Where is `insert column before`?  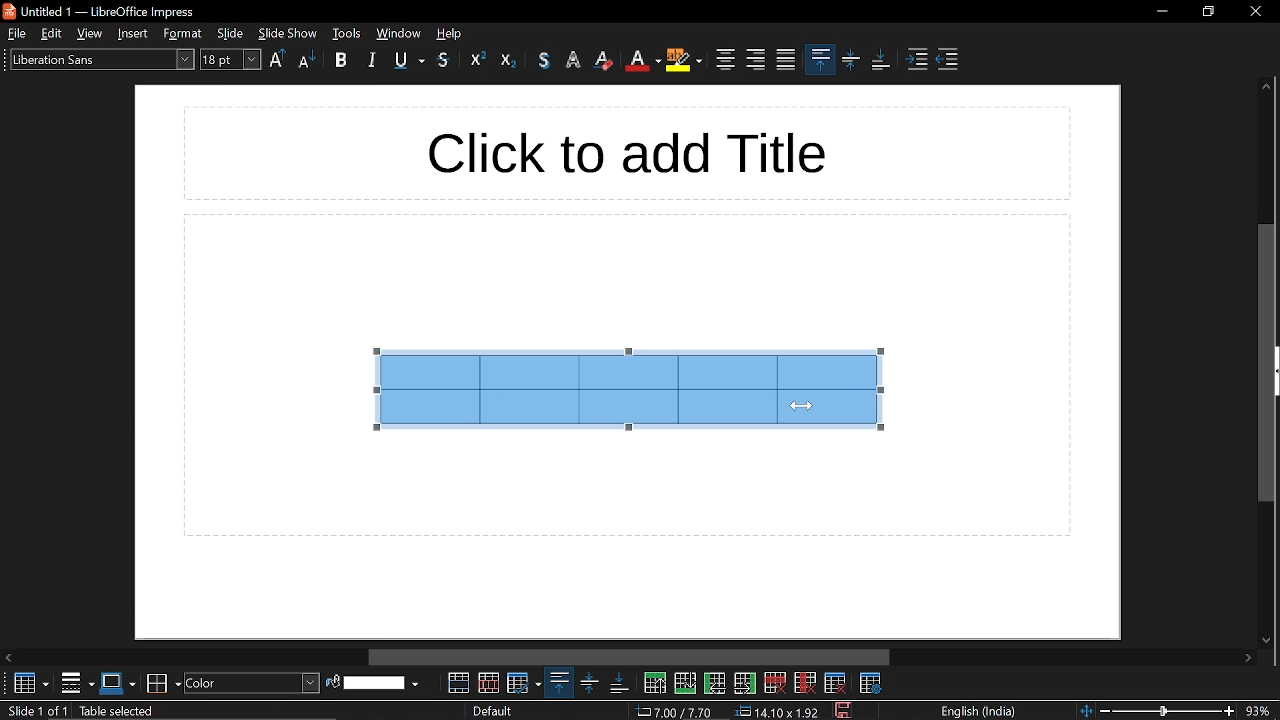
insert column before is located at coordinates (715, 683).